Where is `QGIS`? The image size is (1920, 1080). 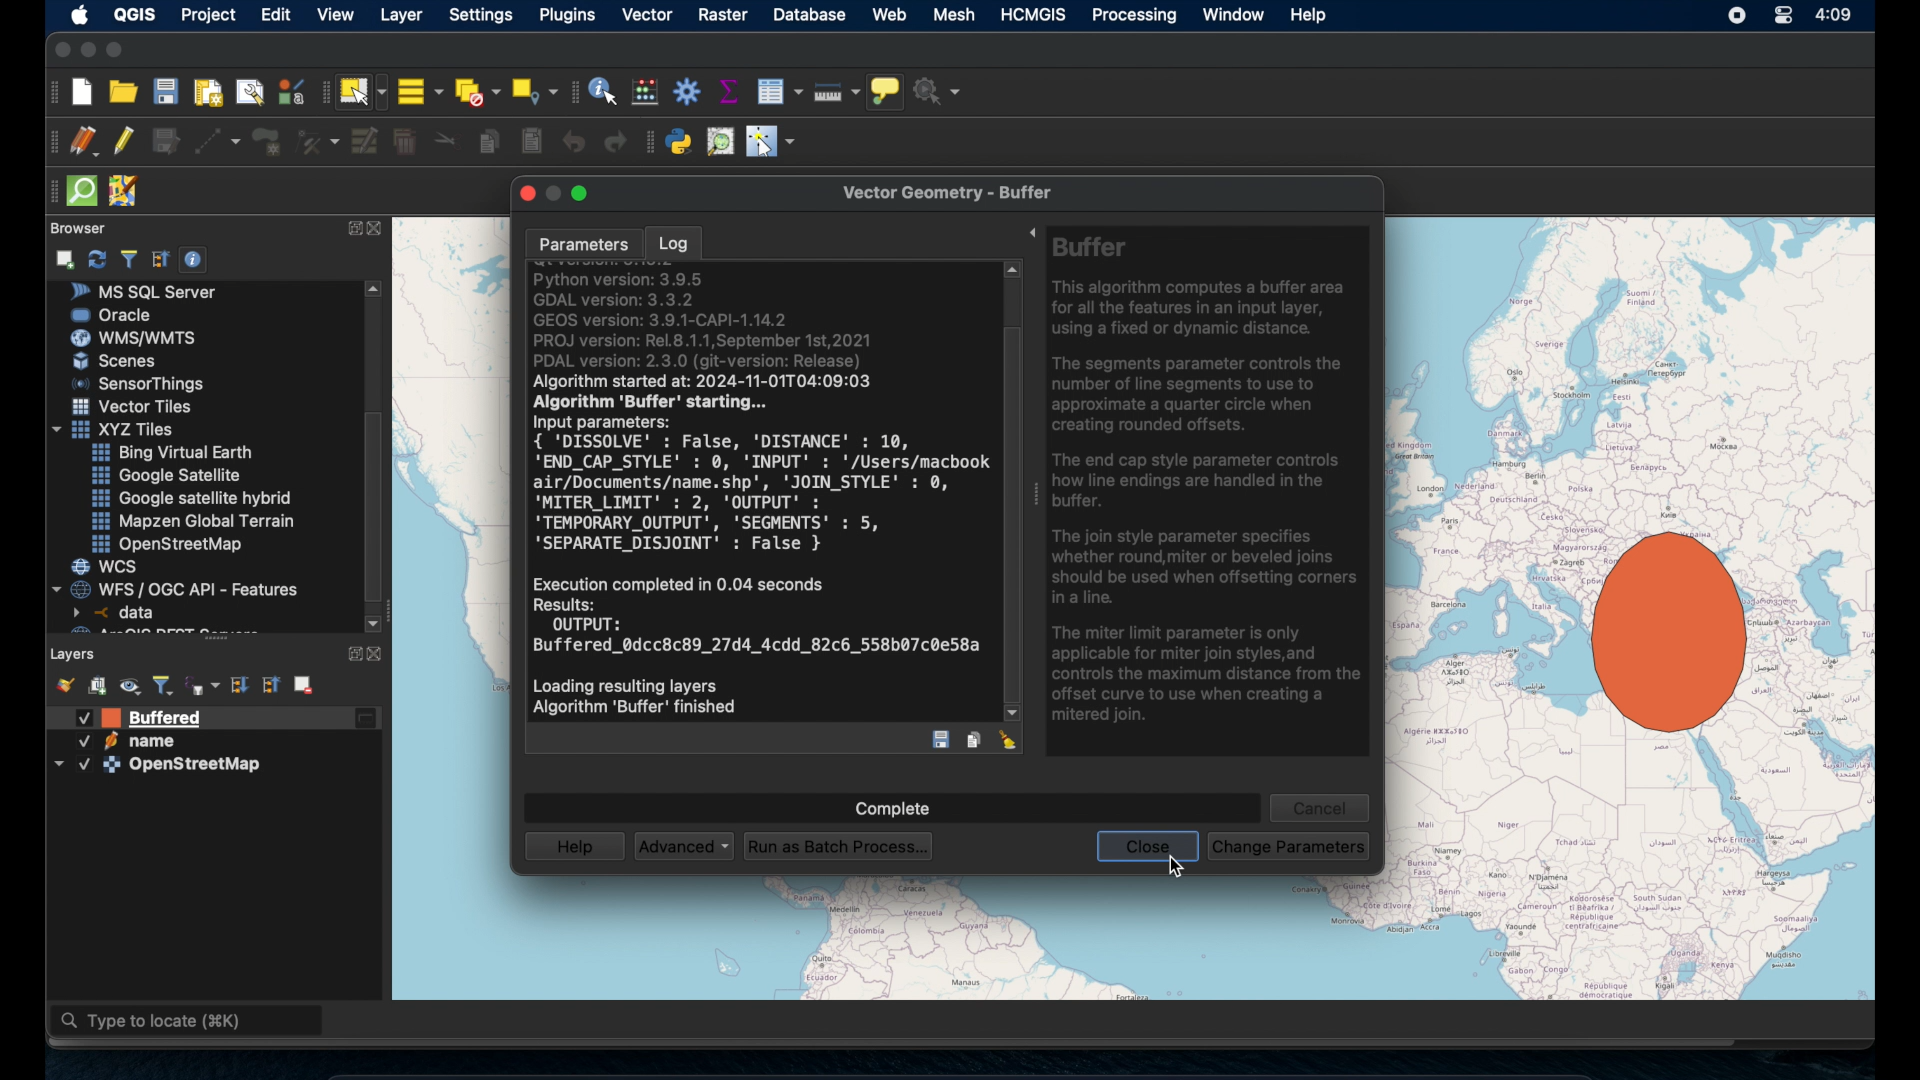
QGIS is located at coordinates (134, 13).